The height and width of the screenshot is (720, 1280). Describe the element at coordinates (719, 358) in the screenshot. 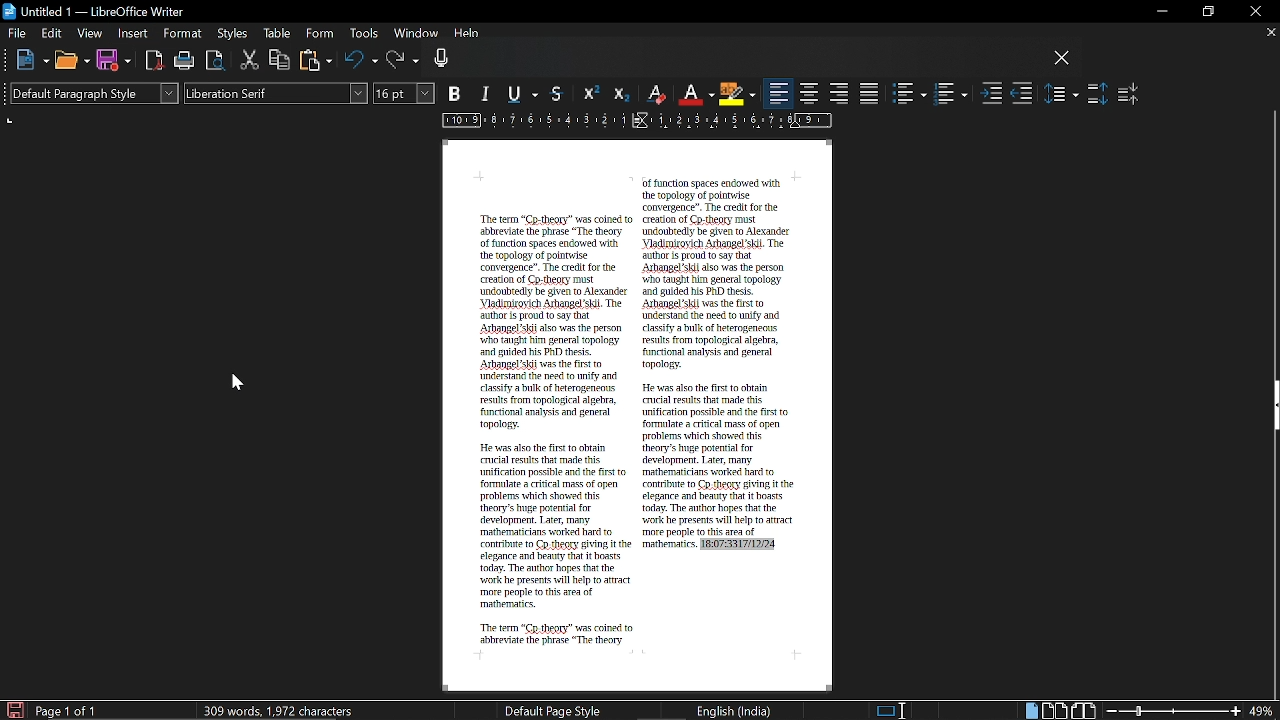

I see `of function spaces endowed with the topology of pointwise convergence". The credit for the creation of Cp theory must undoubtedly be given to Alexander Vladimirovich Arbangel'skil. The author is proud to say that Arbangel'skii also was the person who taught him general topology and guided his PhD thesis. Arbangel'skil was the first to understand the need to unify and classify a bulk of herogeneous results from topological algebra, functional analysis and general topology.  He was also the first to obtain crucial results that made this unification possible and the first to formulate a critical mass of open problems which showed this theory's huge potential for development. Later, many mathematicians worked hard to contribute to Co theory giving it the elegance and beauty that it boasts today. The author hopes that the work he presents will help to attract more people to this area of ` at that location.